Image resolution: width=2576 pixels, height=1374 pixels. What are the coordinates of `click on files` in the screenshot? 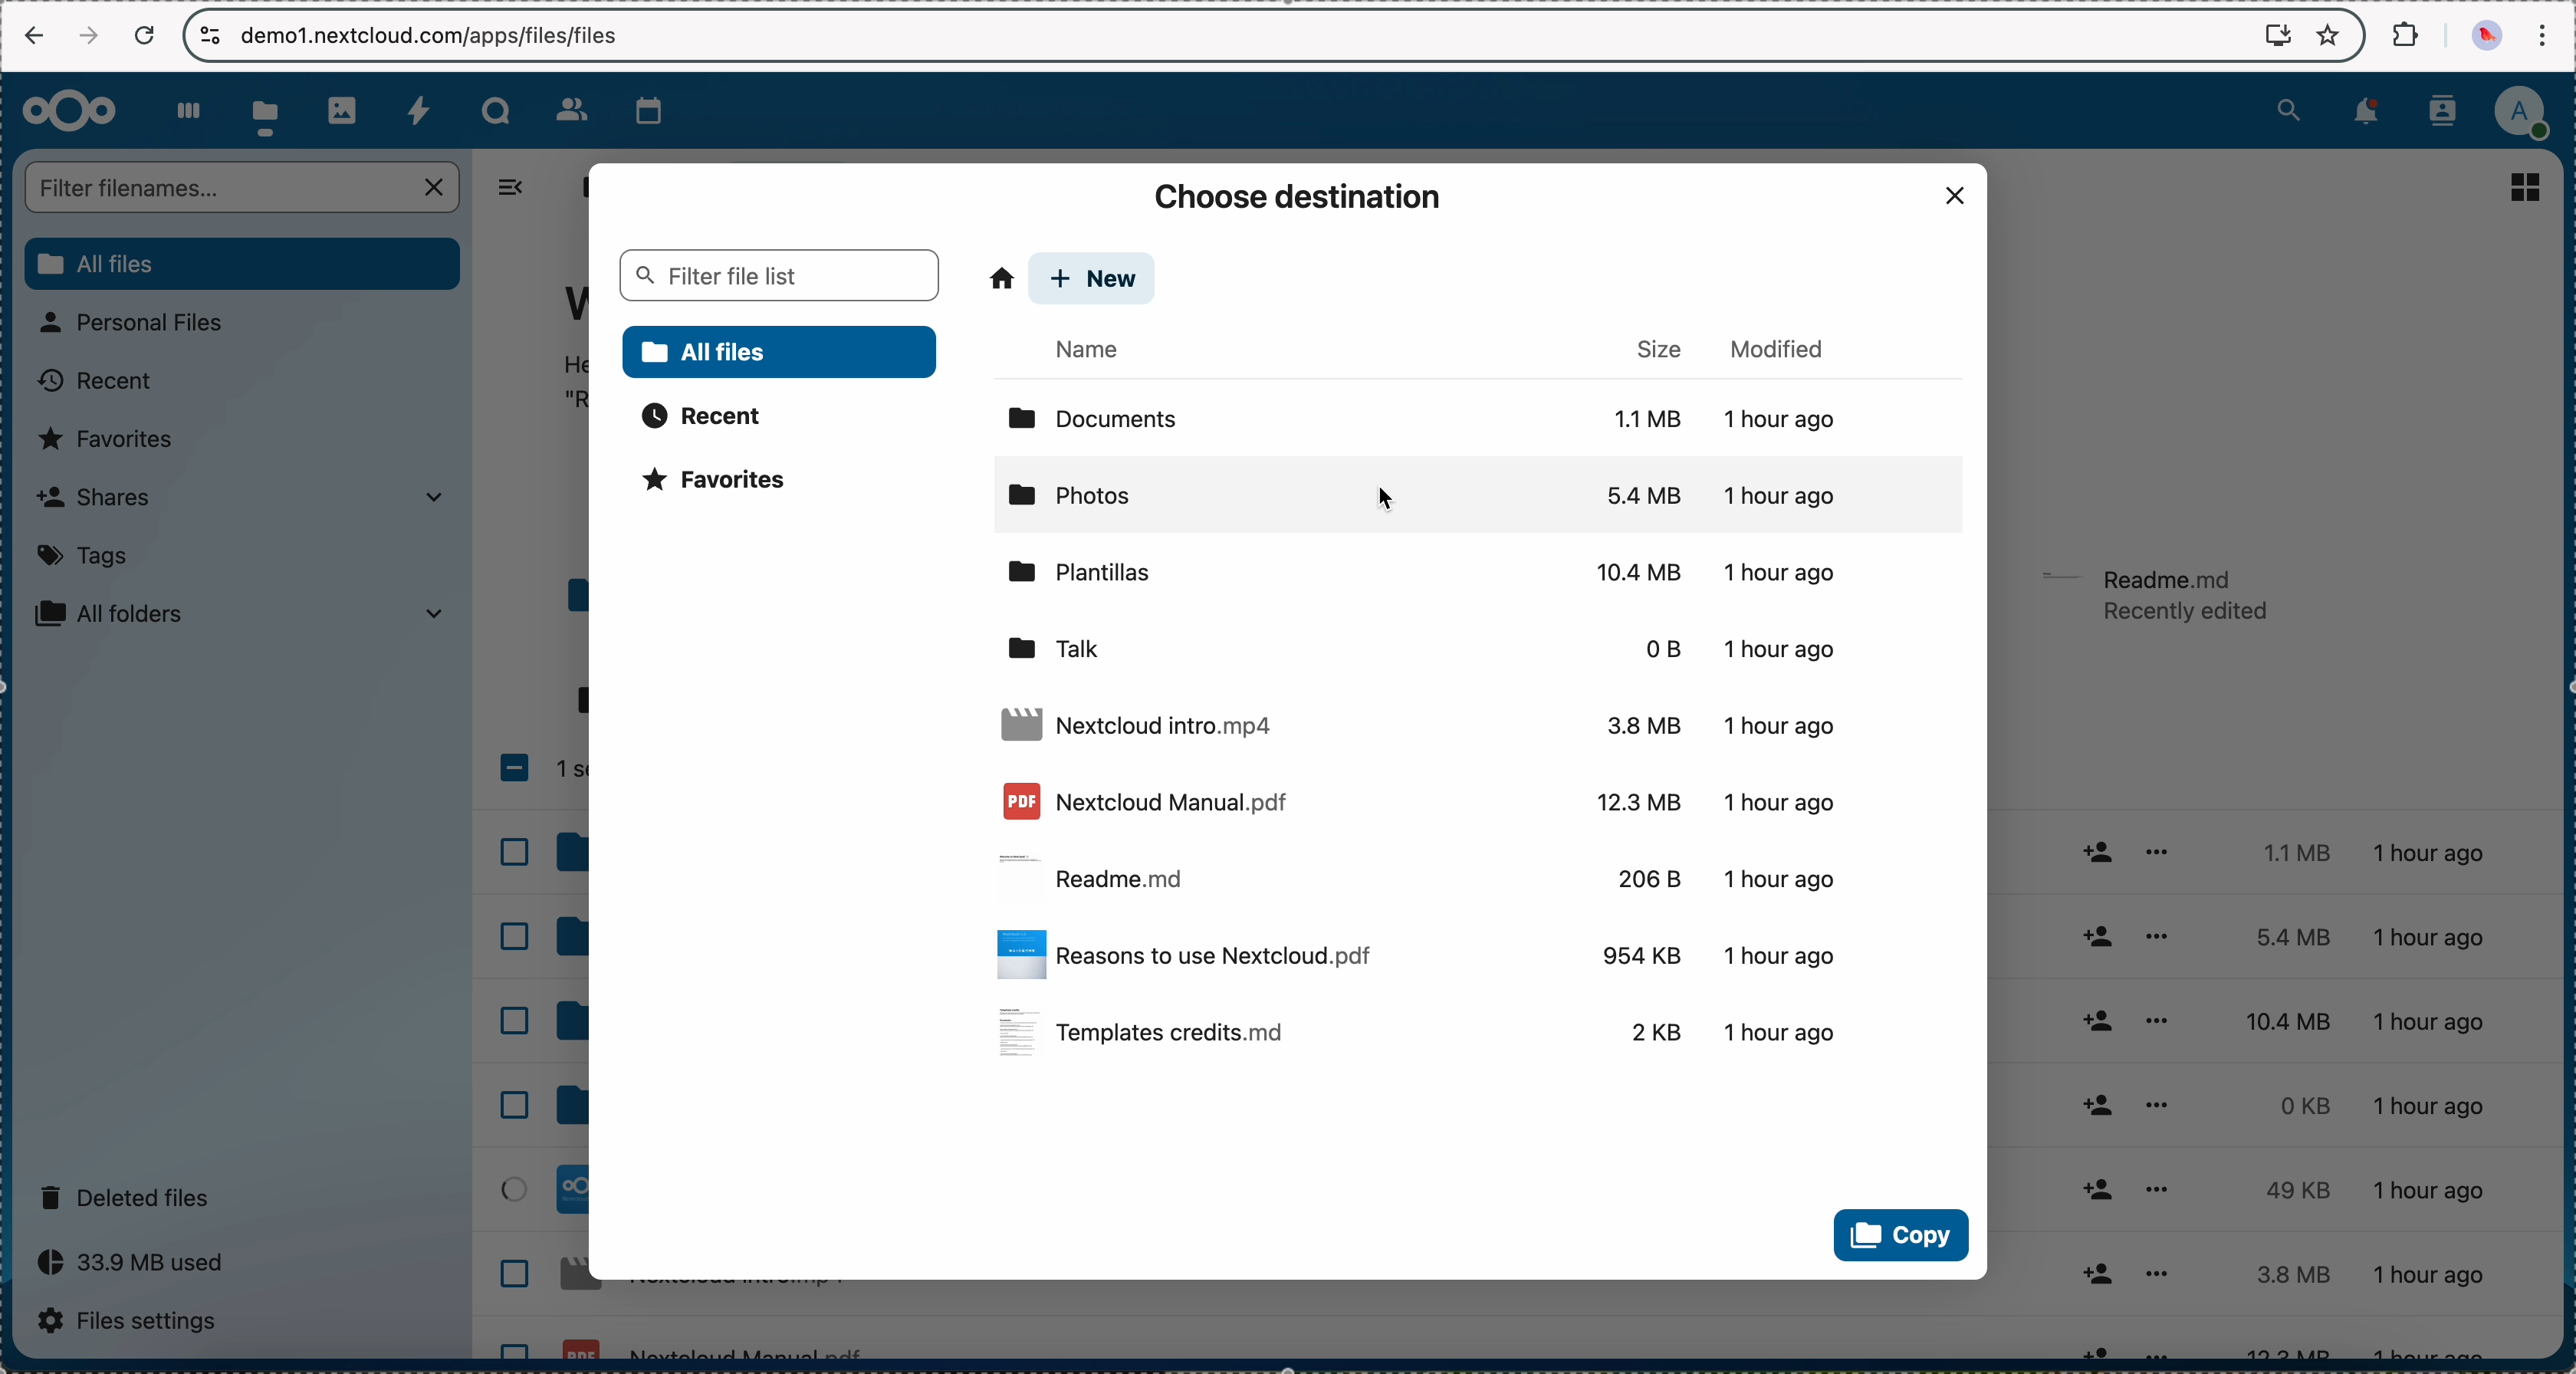 It's located at (269, 111).